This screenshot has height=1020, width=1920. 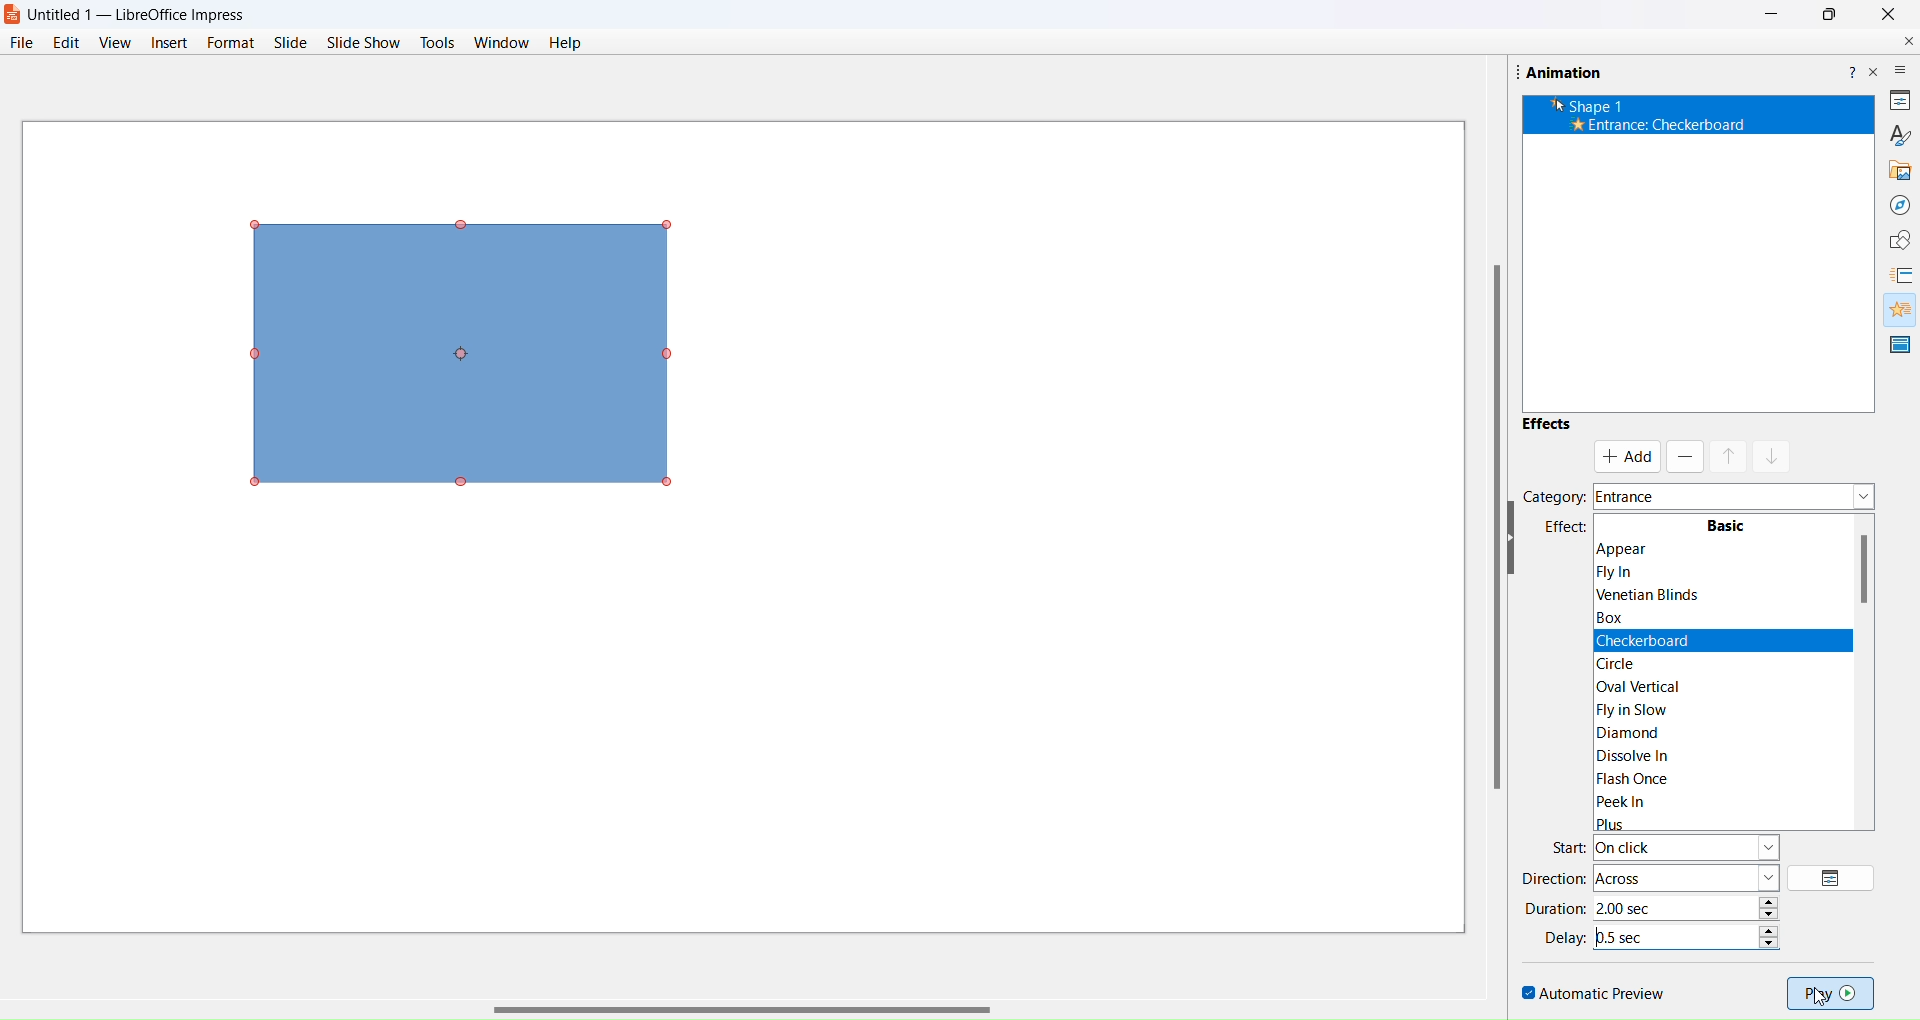 I want to click on help, so click(x=565, y=44).